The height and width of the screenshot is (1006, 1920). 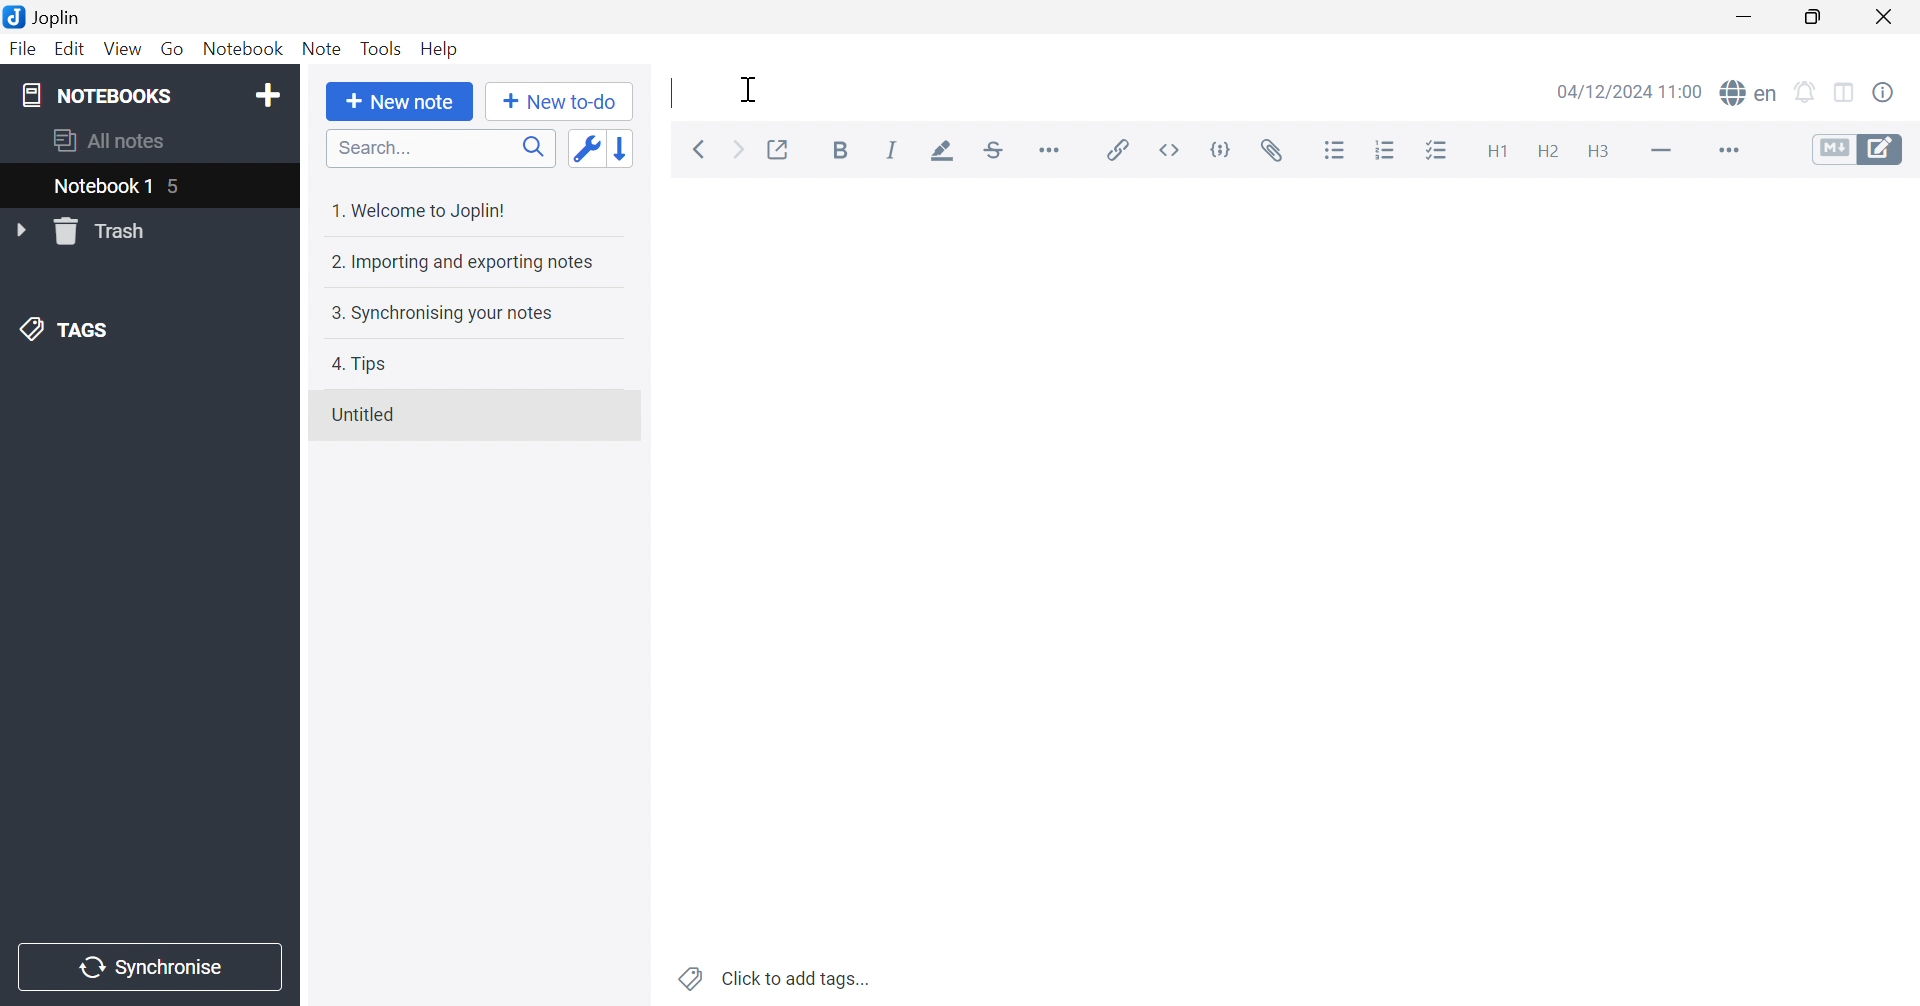 What do you see at coordinates (25, 231) in the screenshot?
I see `Drop Down` at bounding box center [25, 231].